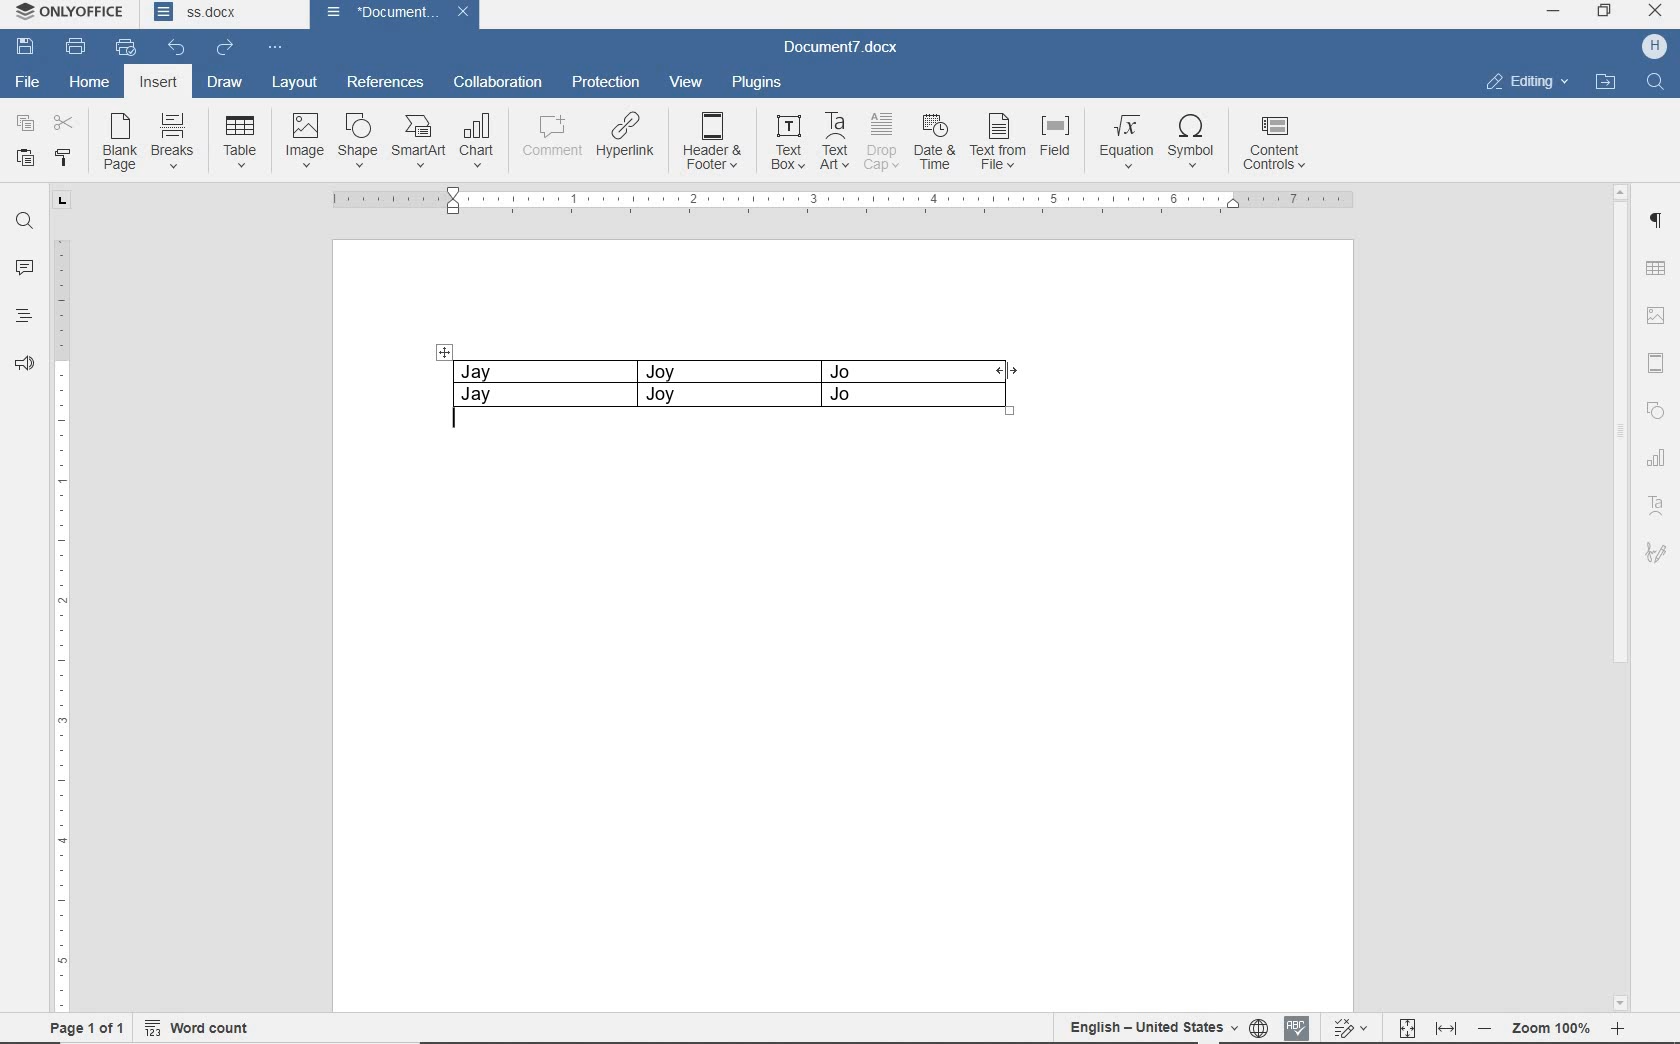  What do you see at coordinates (24, 363) in the screenshot?
I see `FEEDBACK & SUPPORT` at bounding box center [24, 363].